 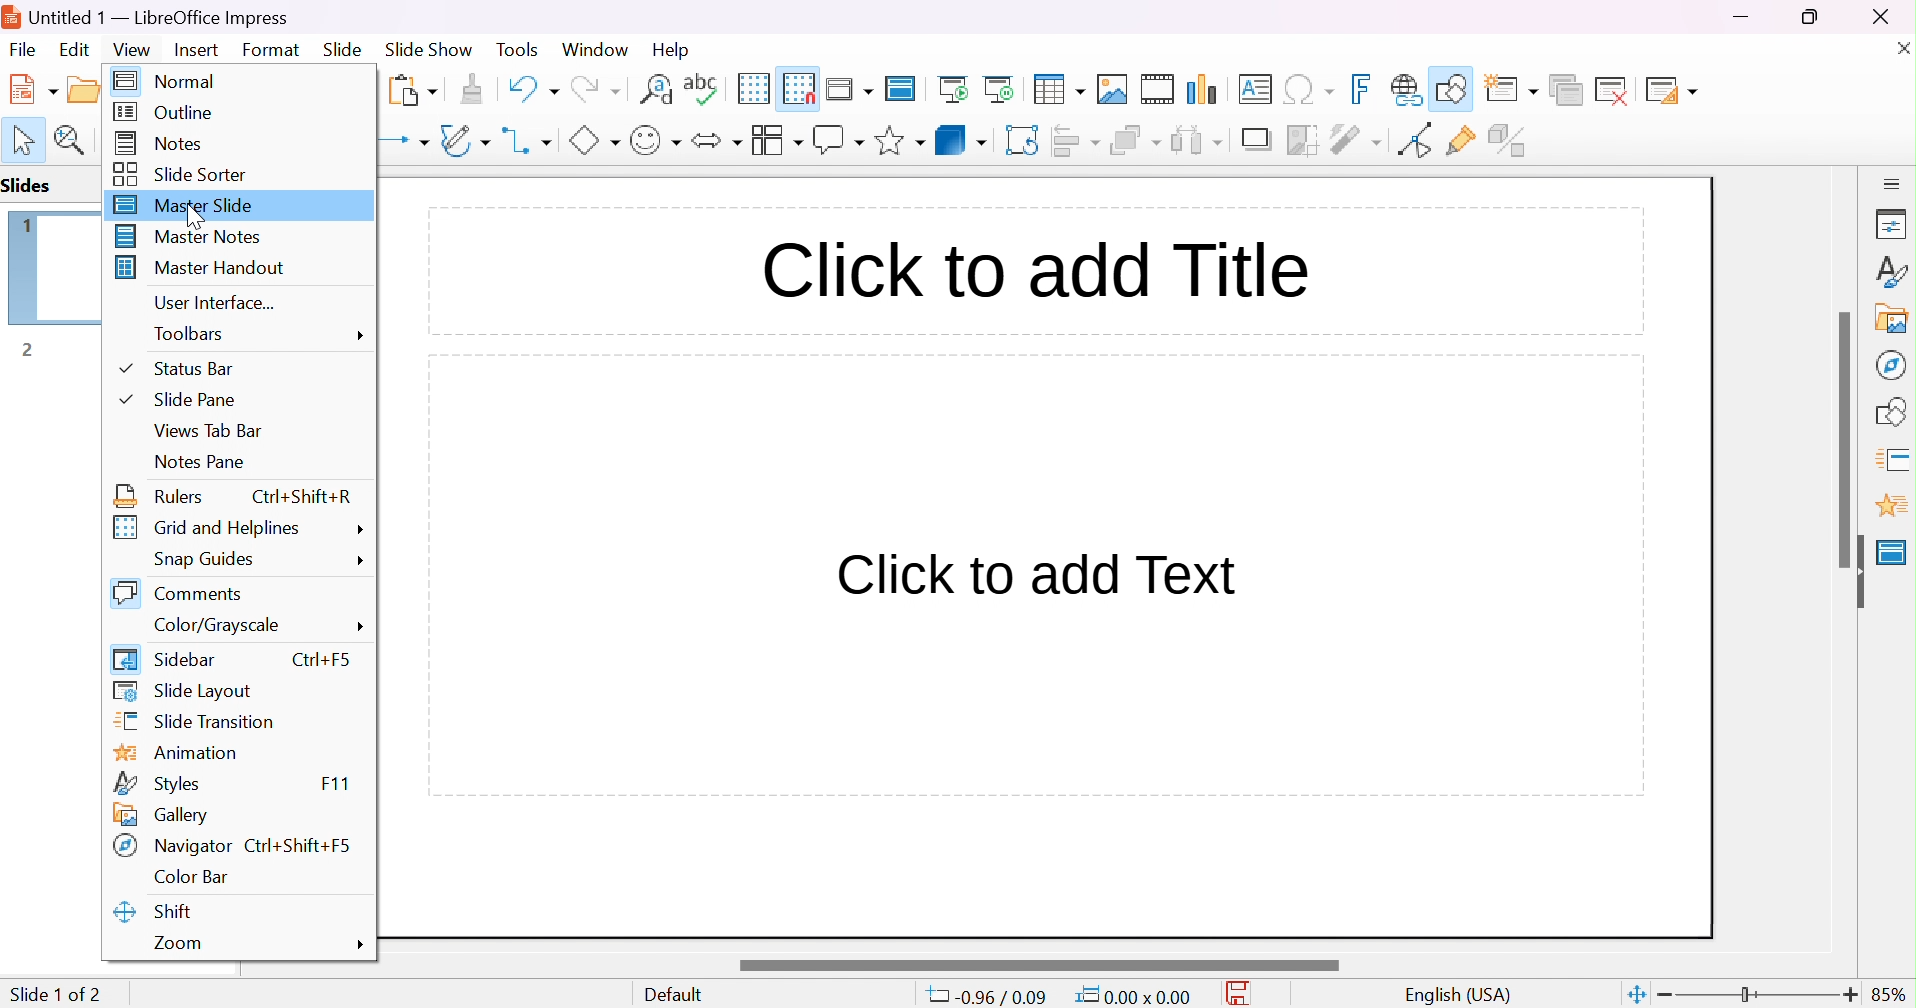 I want to click on zoom & pan, so click(x=73, y=139).